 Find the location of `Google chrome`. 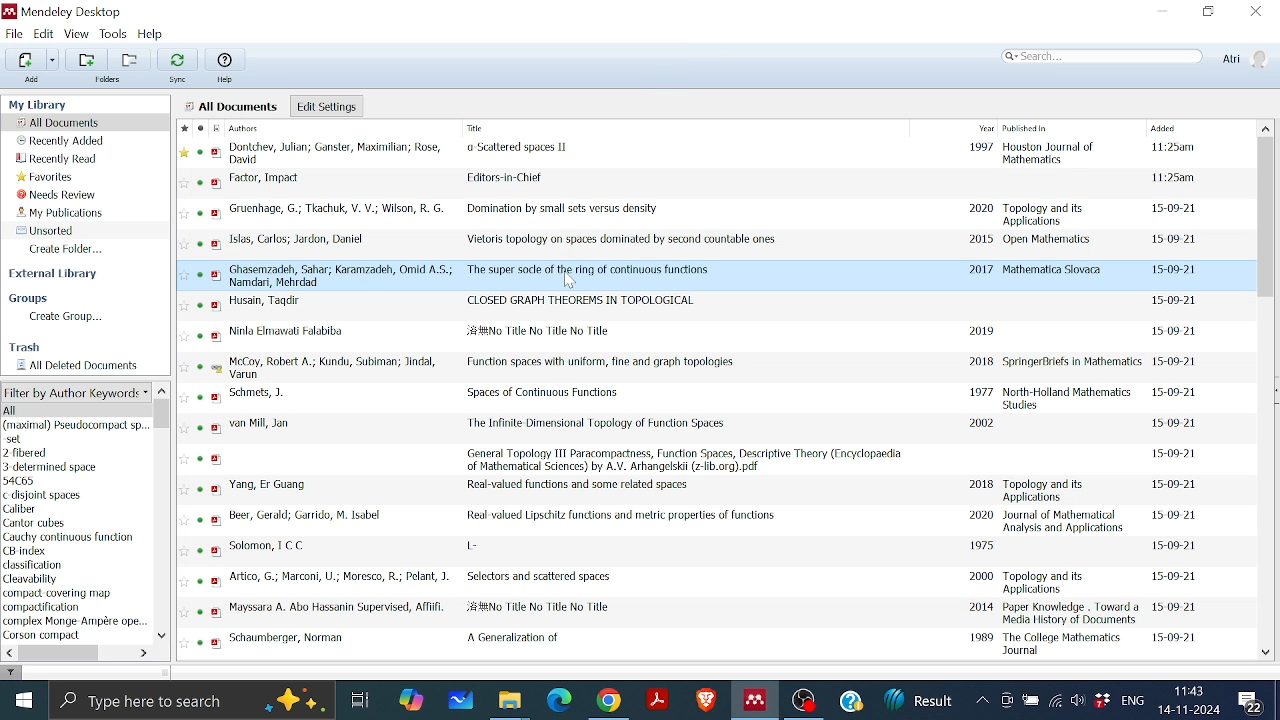

Google chrome is located at coordinates (610, 700).